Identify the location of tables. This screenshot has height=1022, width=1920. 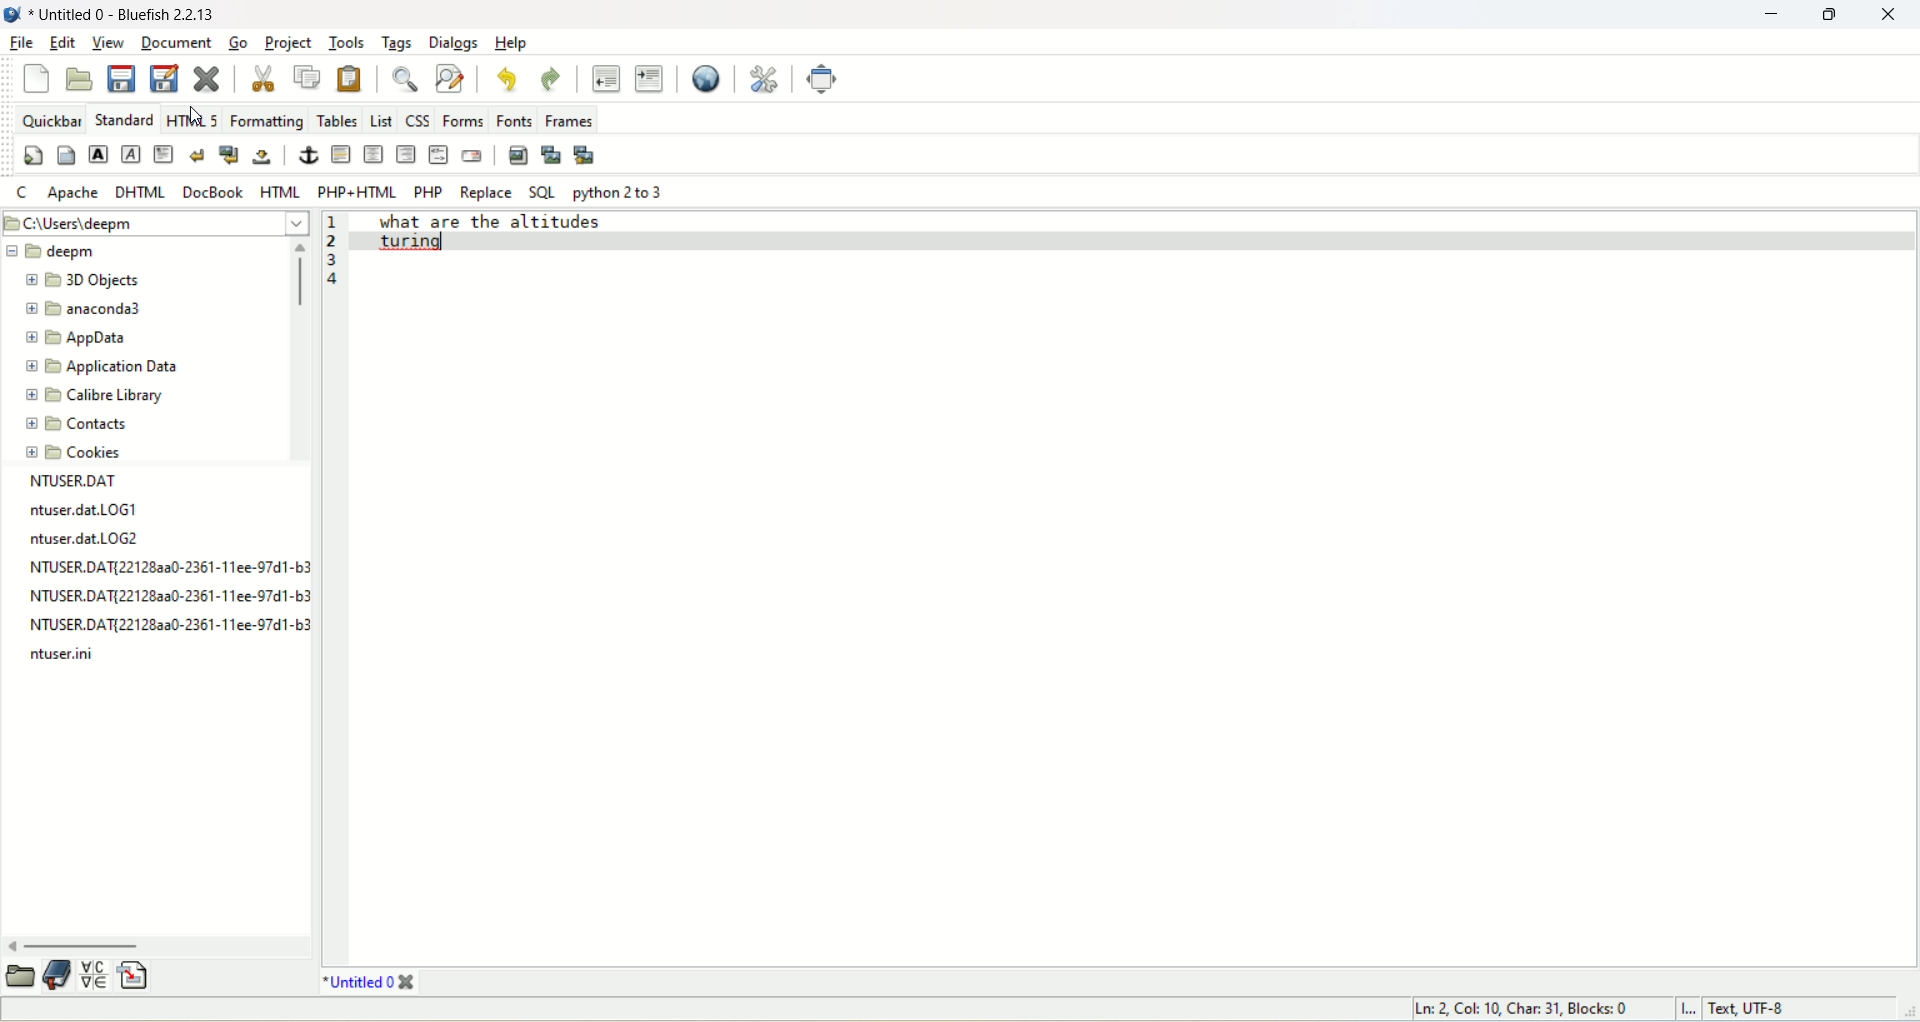
(338, 120).